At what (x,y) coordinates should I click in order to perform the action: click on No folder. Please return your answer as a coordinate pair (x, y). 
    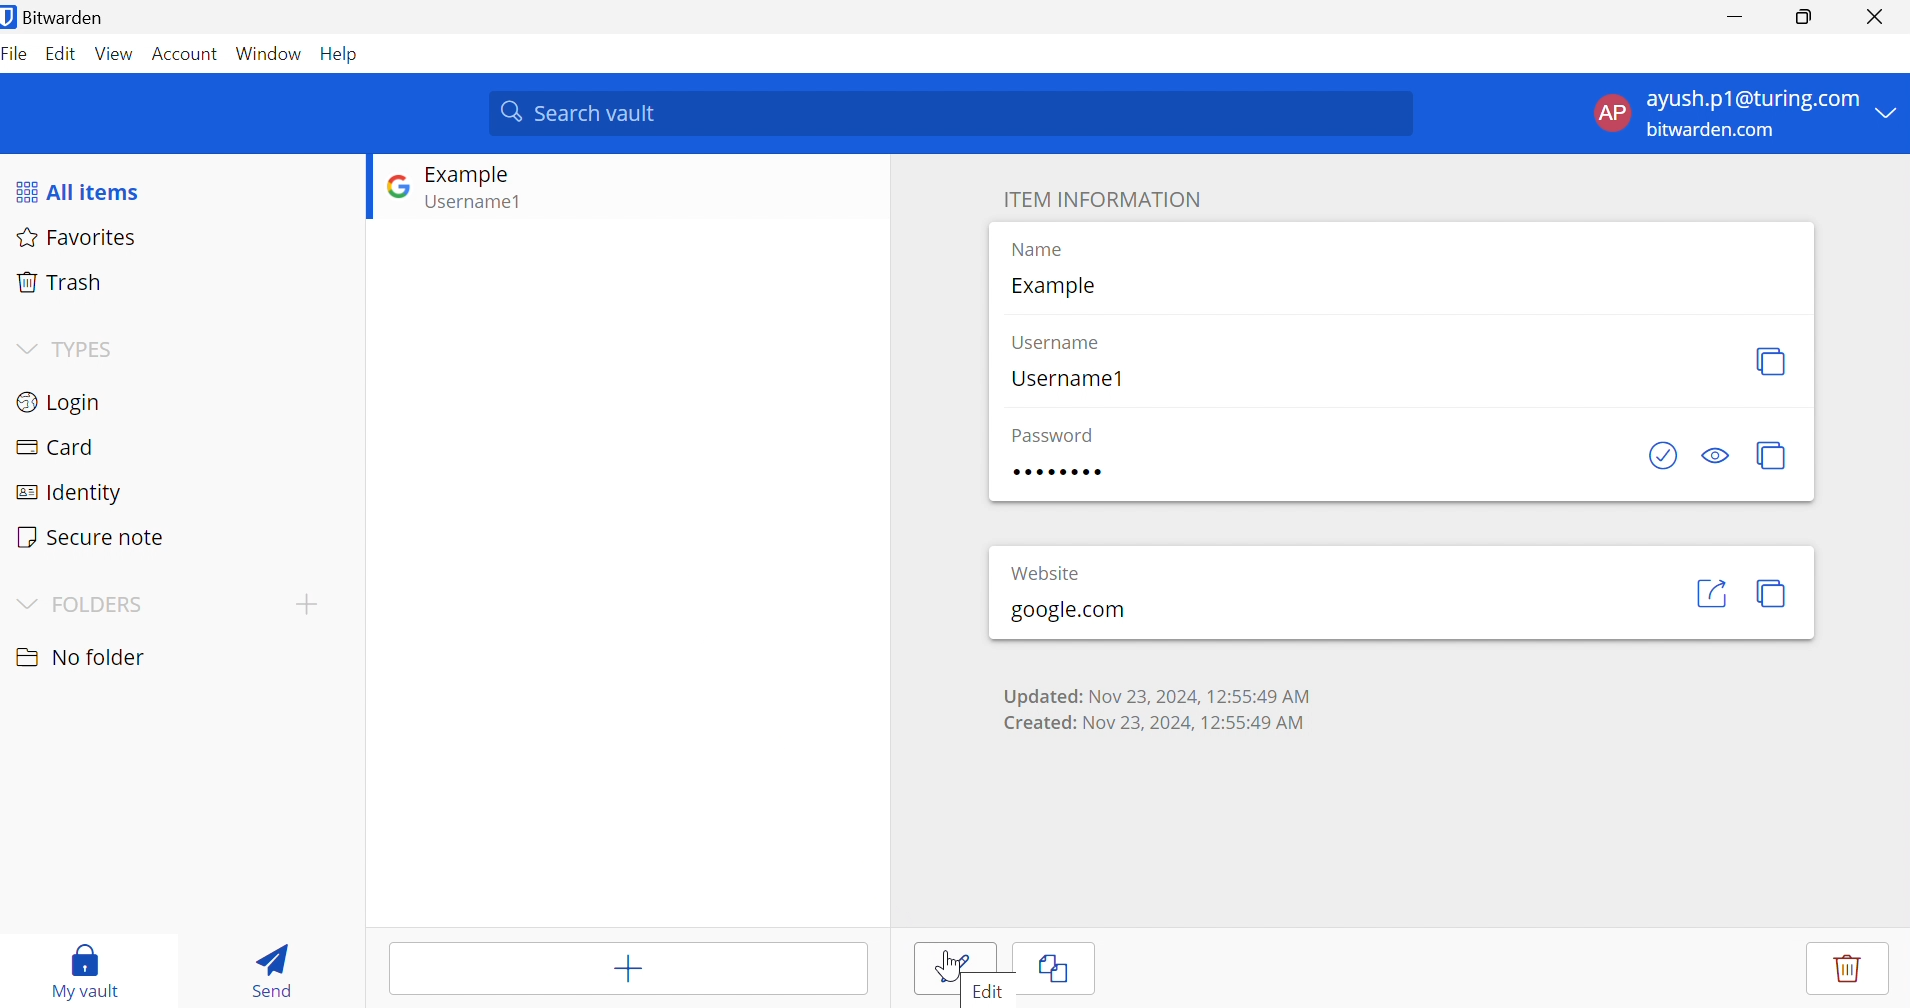
    Looking at the image, I should click on (78, 657).